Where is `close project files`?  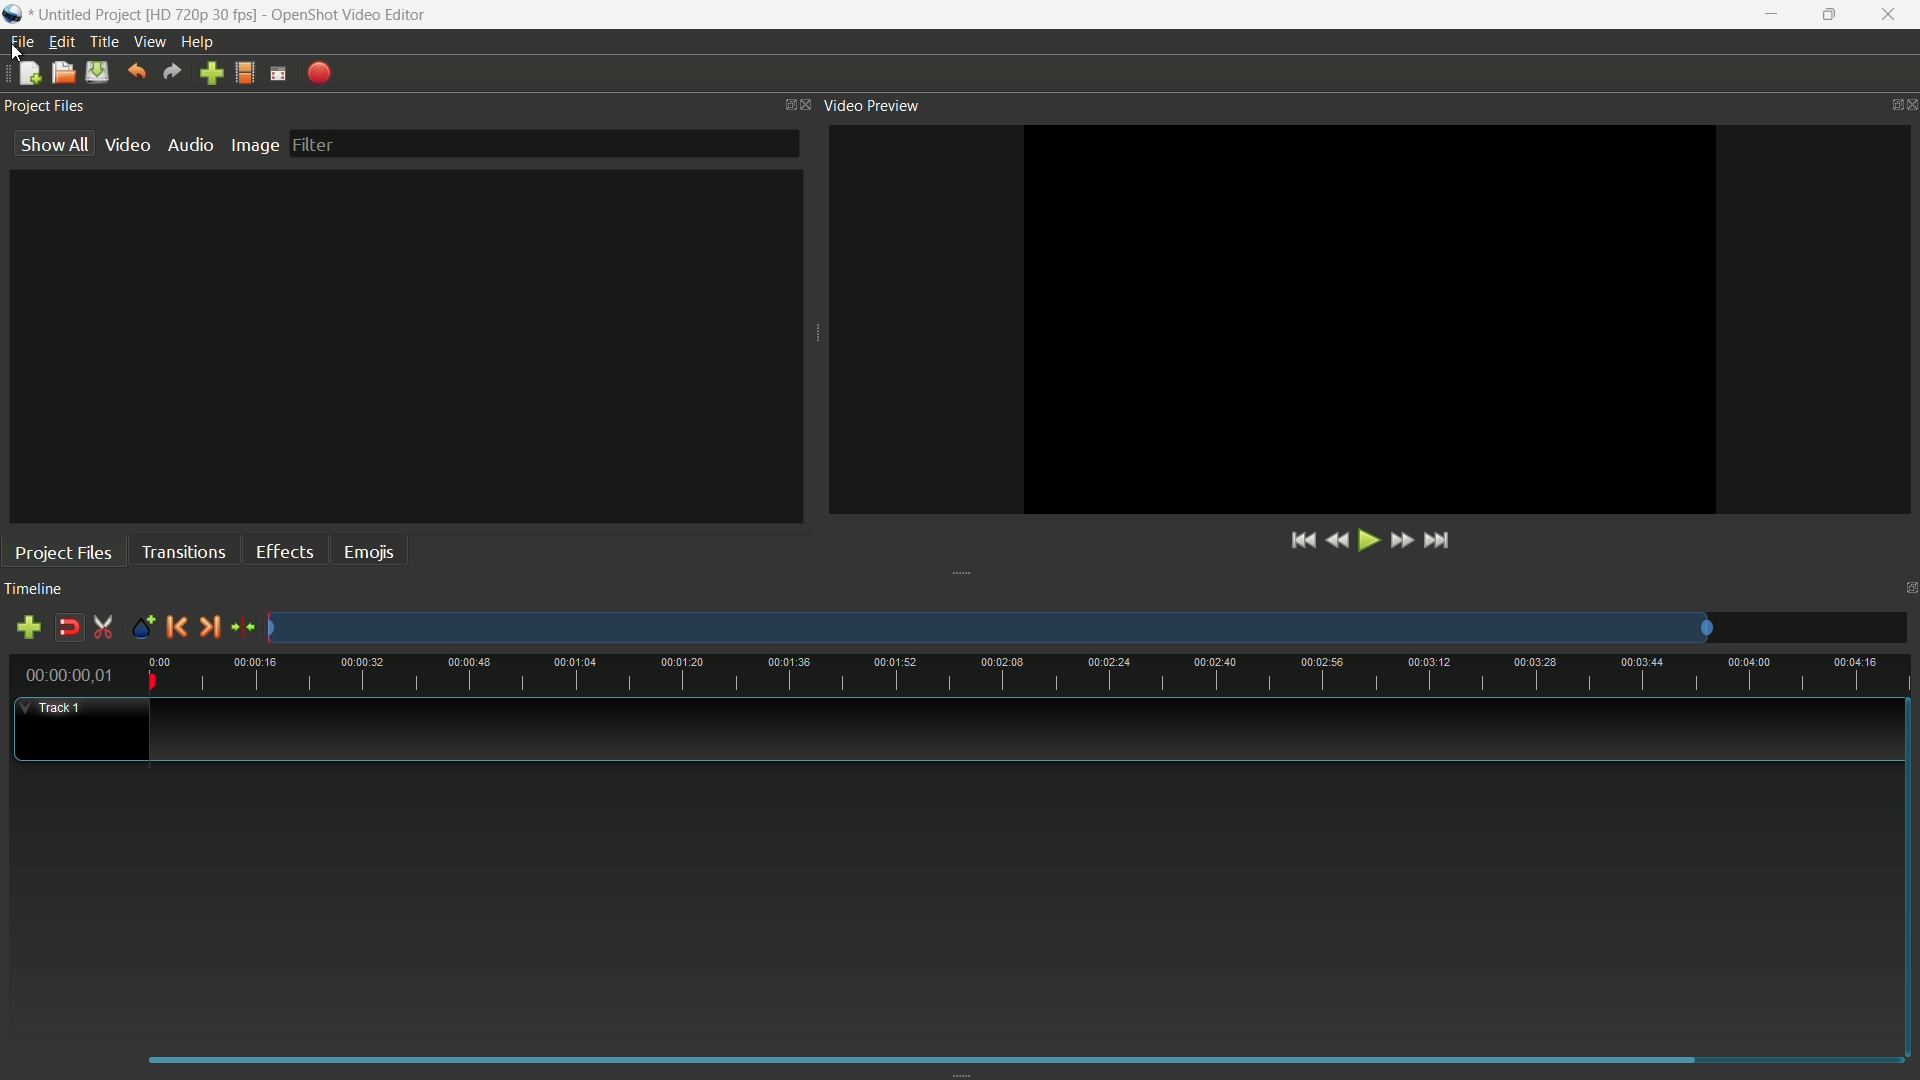 close project files is located at coordinates (810, 105).